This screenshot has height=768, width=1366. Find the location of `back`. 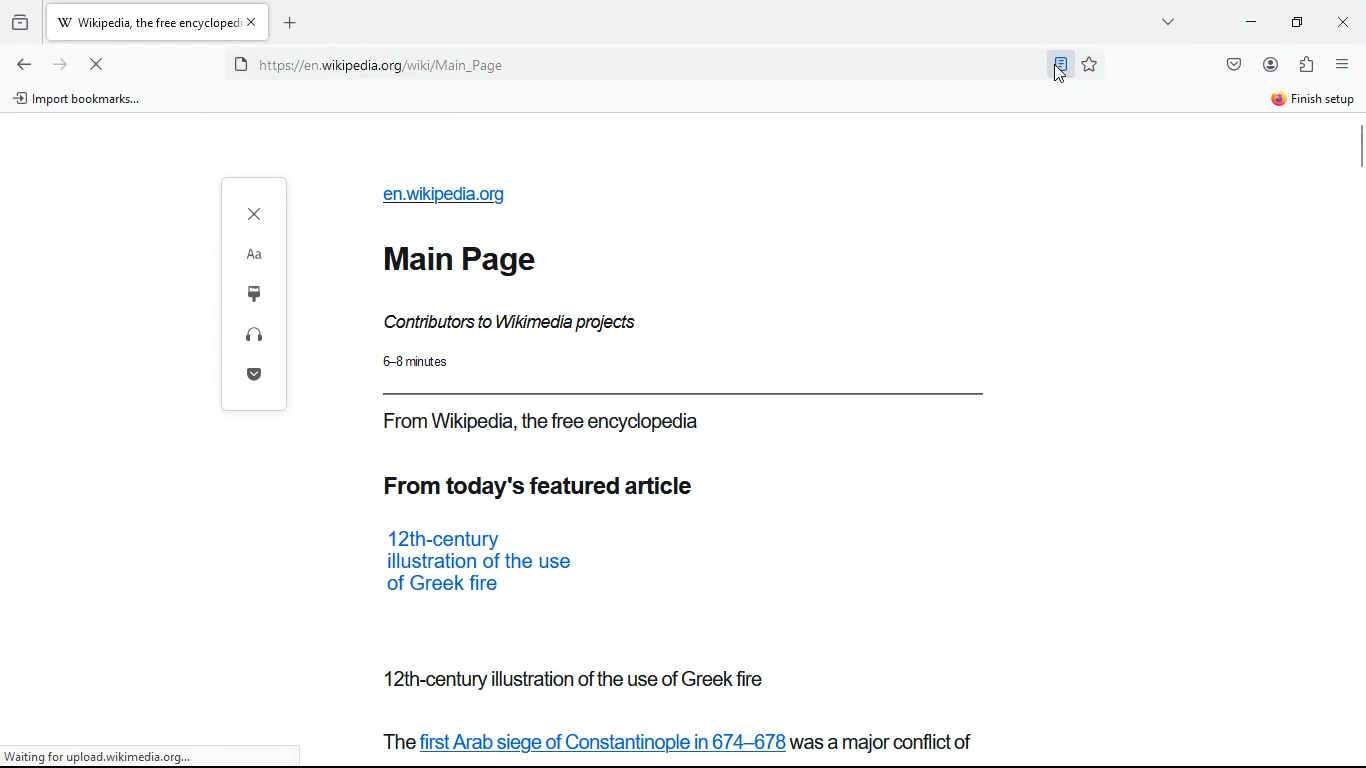

back is located at coordinates (25, 66).